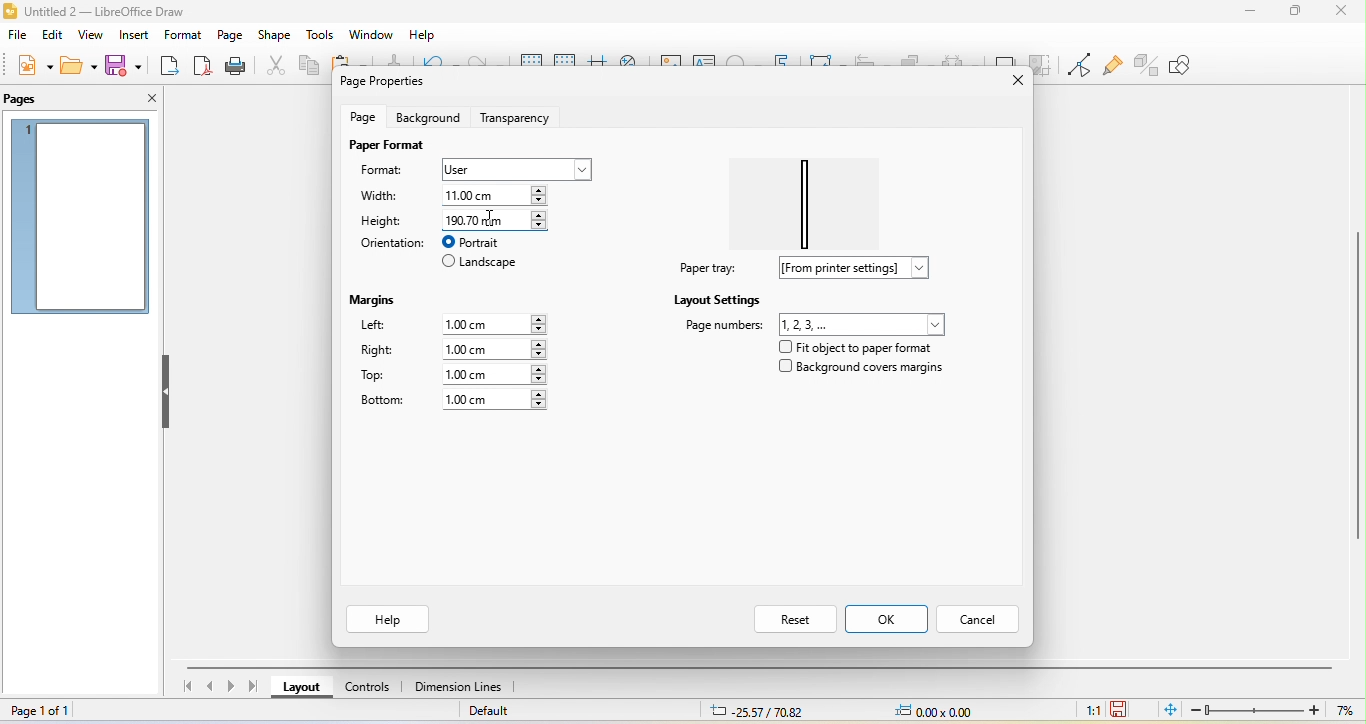 This screenshot has width=1366, height=724. What do you see at coordinates (1007, 81) in the screenshot?
I see `close` at bounding box center [1007, 81].